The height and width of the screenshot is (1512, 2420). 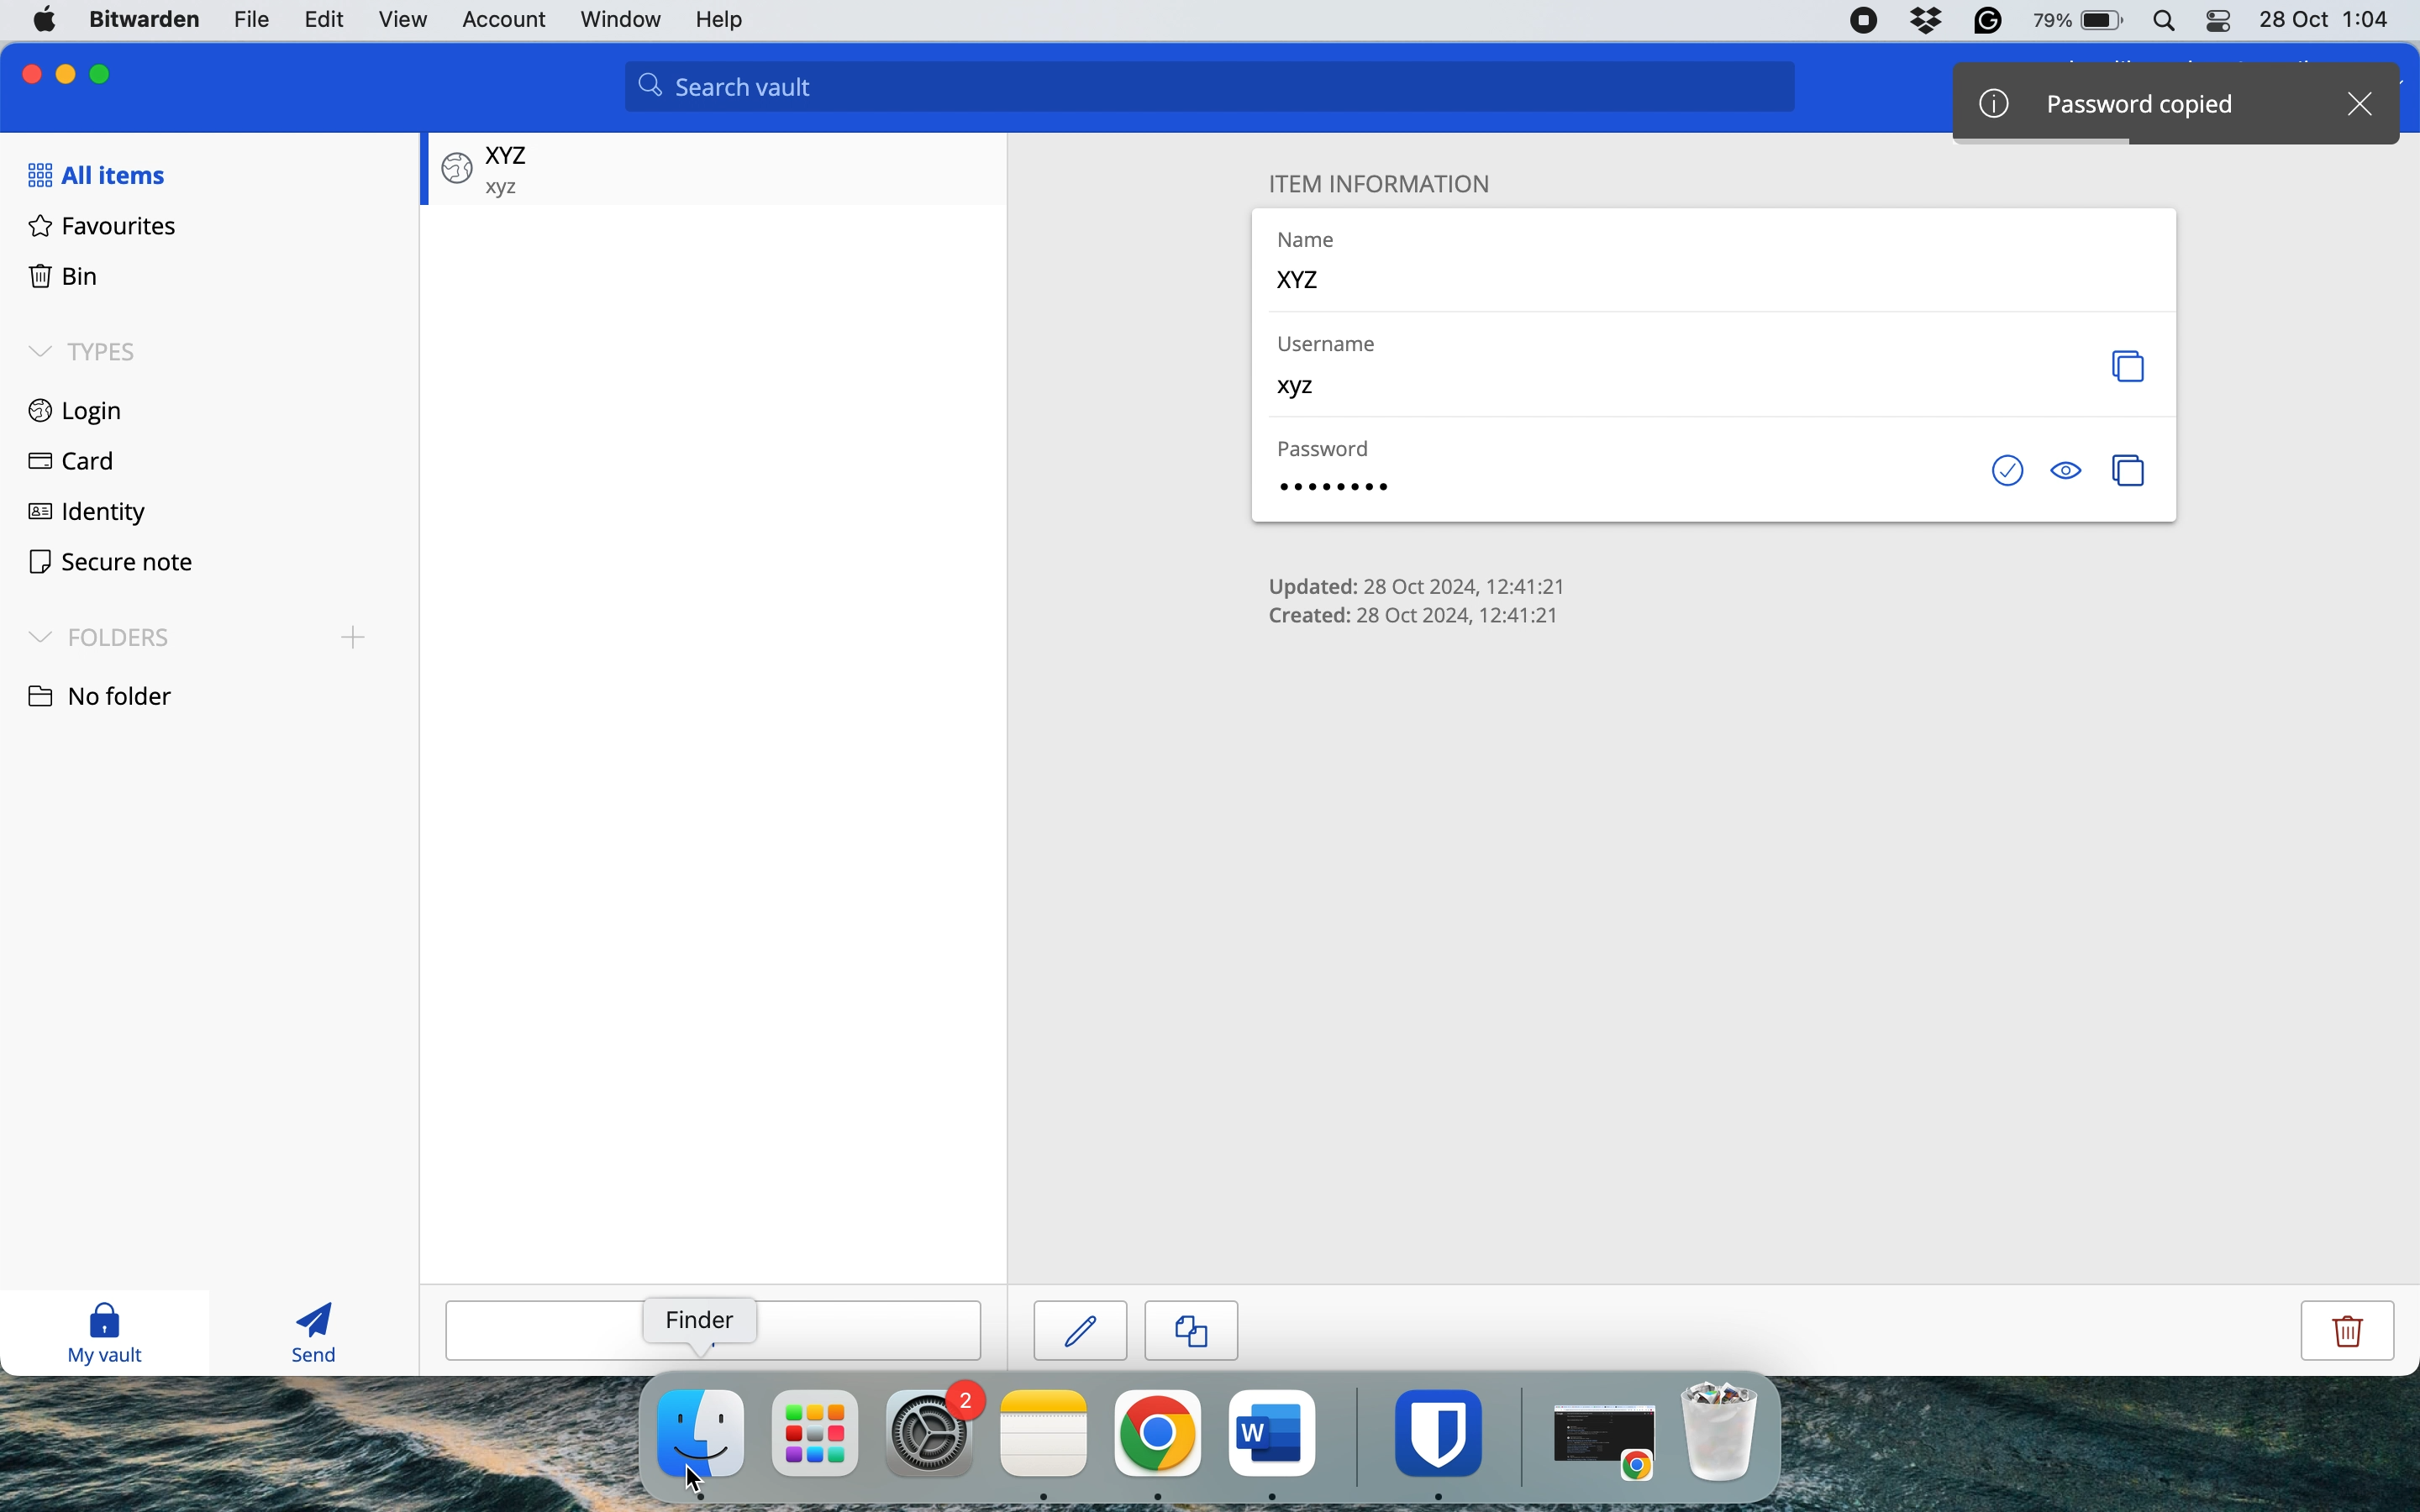 What do you see at coordinates (69, 70) in the screenshot?
I see `minimise` at bounding box center [69, 70].